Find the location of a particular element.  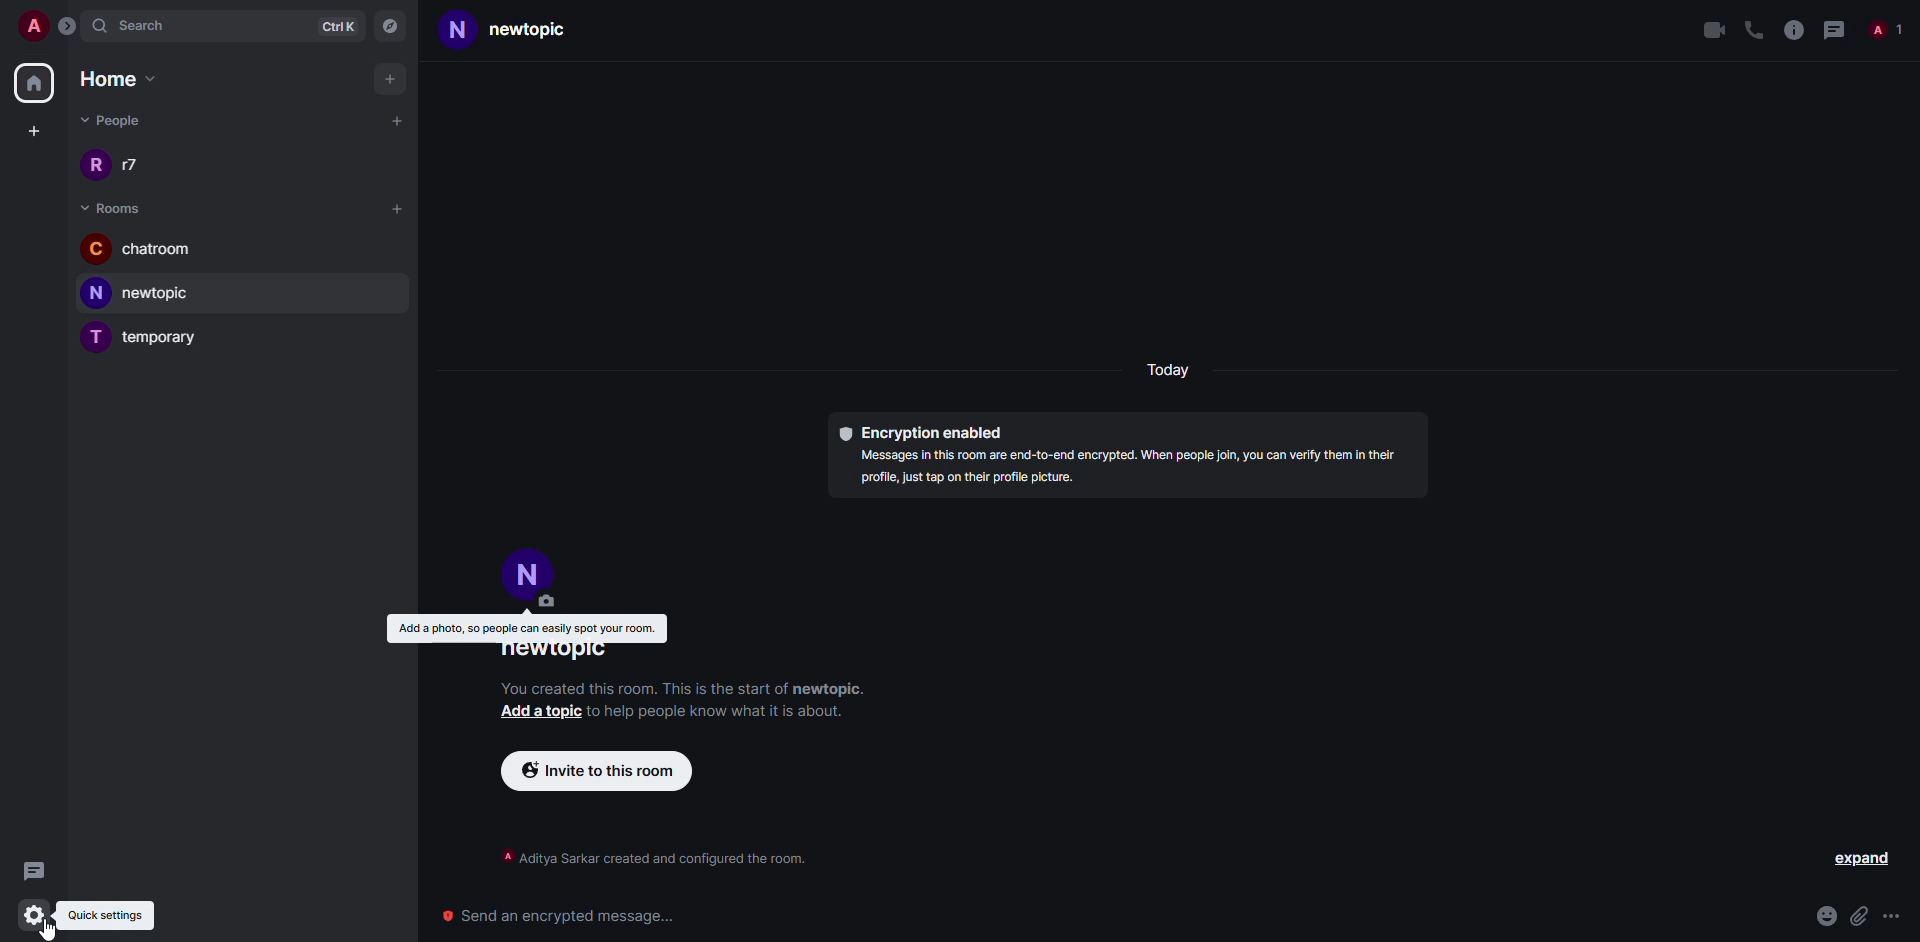

day is located at coordinates (1166, 365).